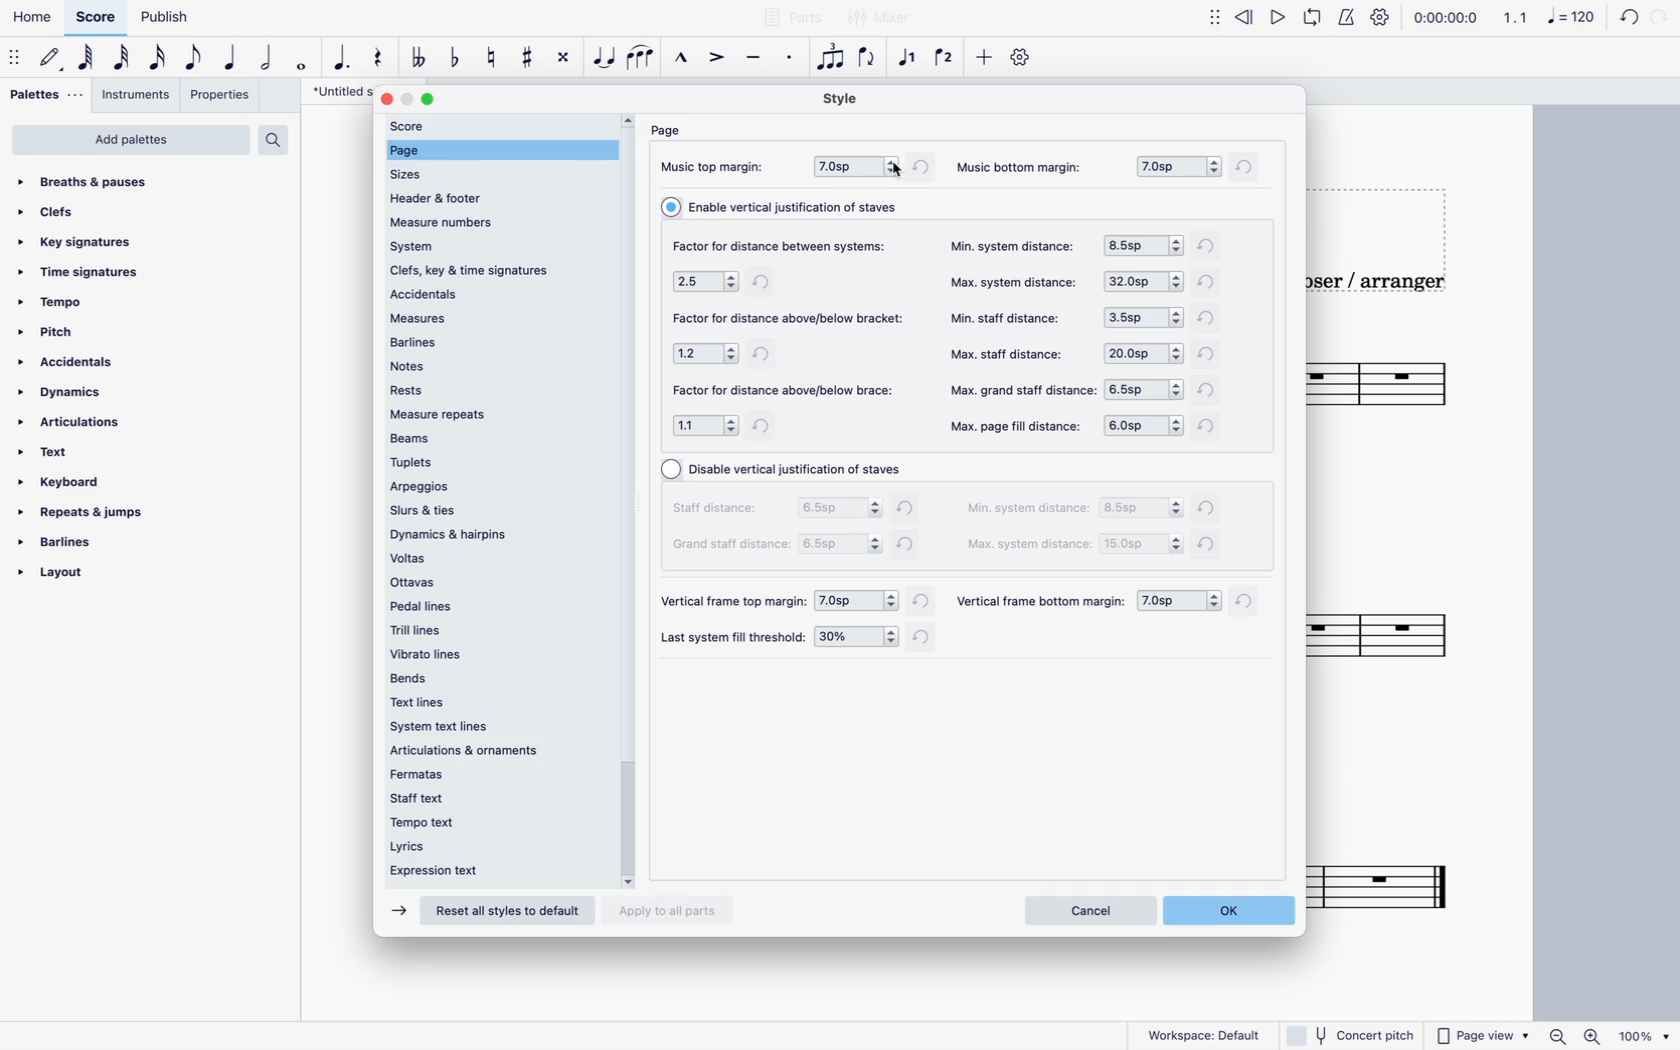  What do you see at coordinates (1516, 18) in the screenshot?
I see `1.1` at bounding box center [1516, 18].